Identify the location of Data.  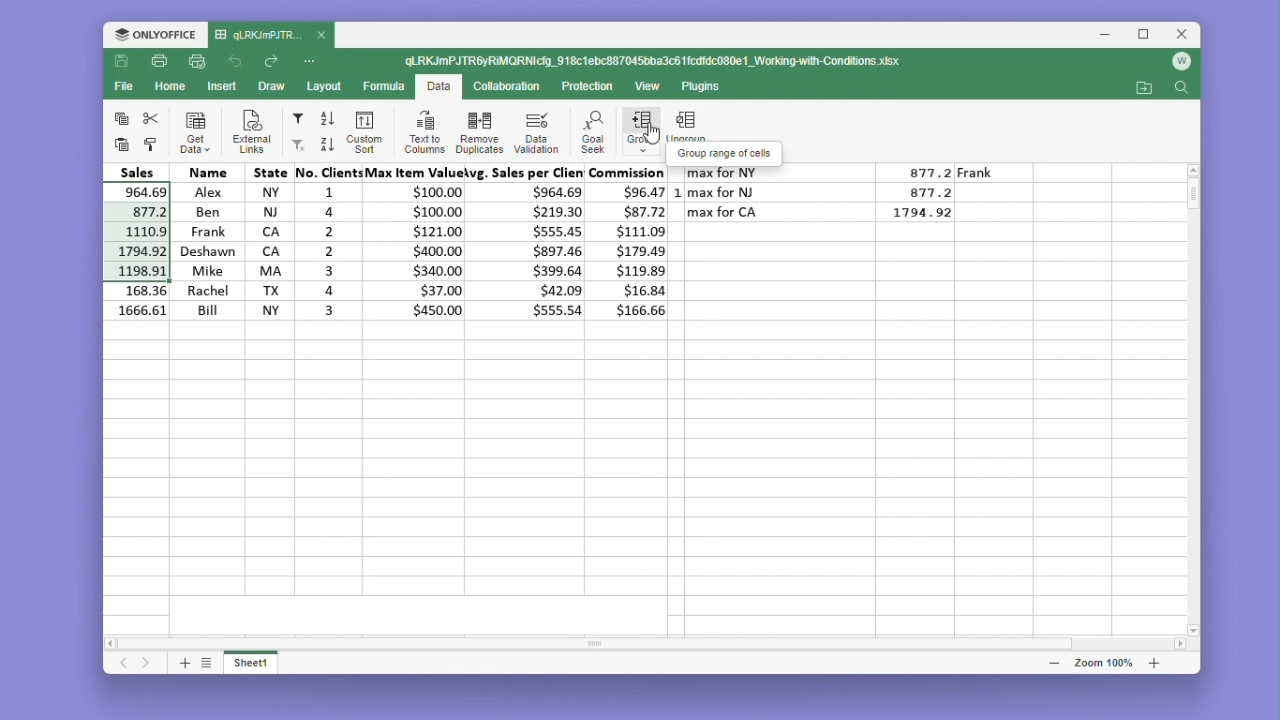
(438, 88).